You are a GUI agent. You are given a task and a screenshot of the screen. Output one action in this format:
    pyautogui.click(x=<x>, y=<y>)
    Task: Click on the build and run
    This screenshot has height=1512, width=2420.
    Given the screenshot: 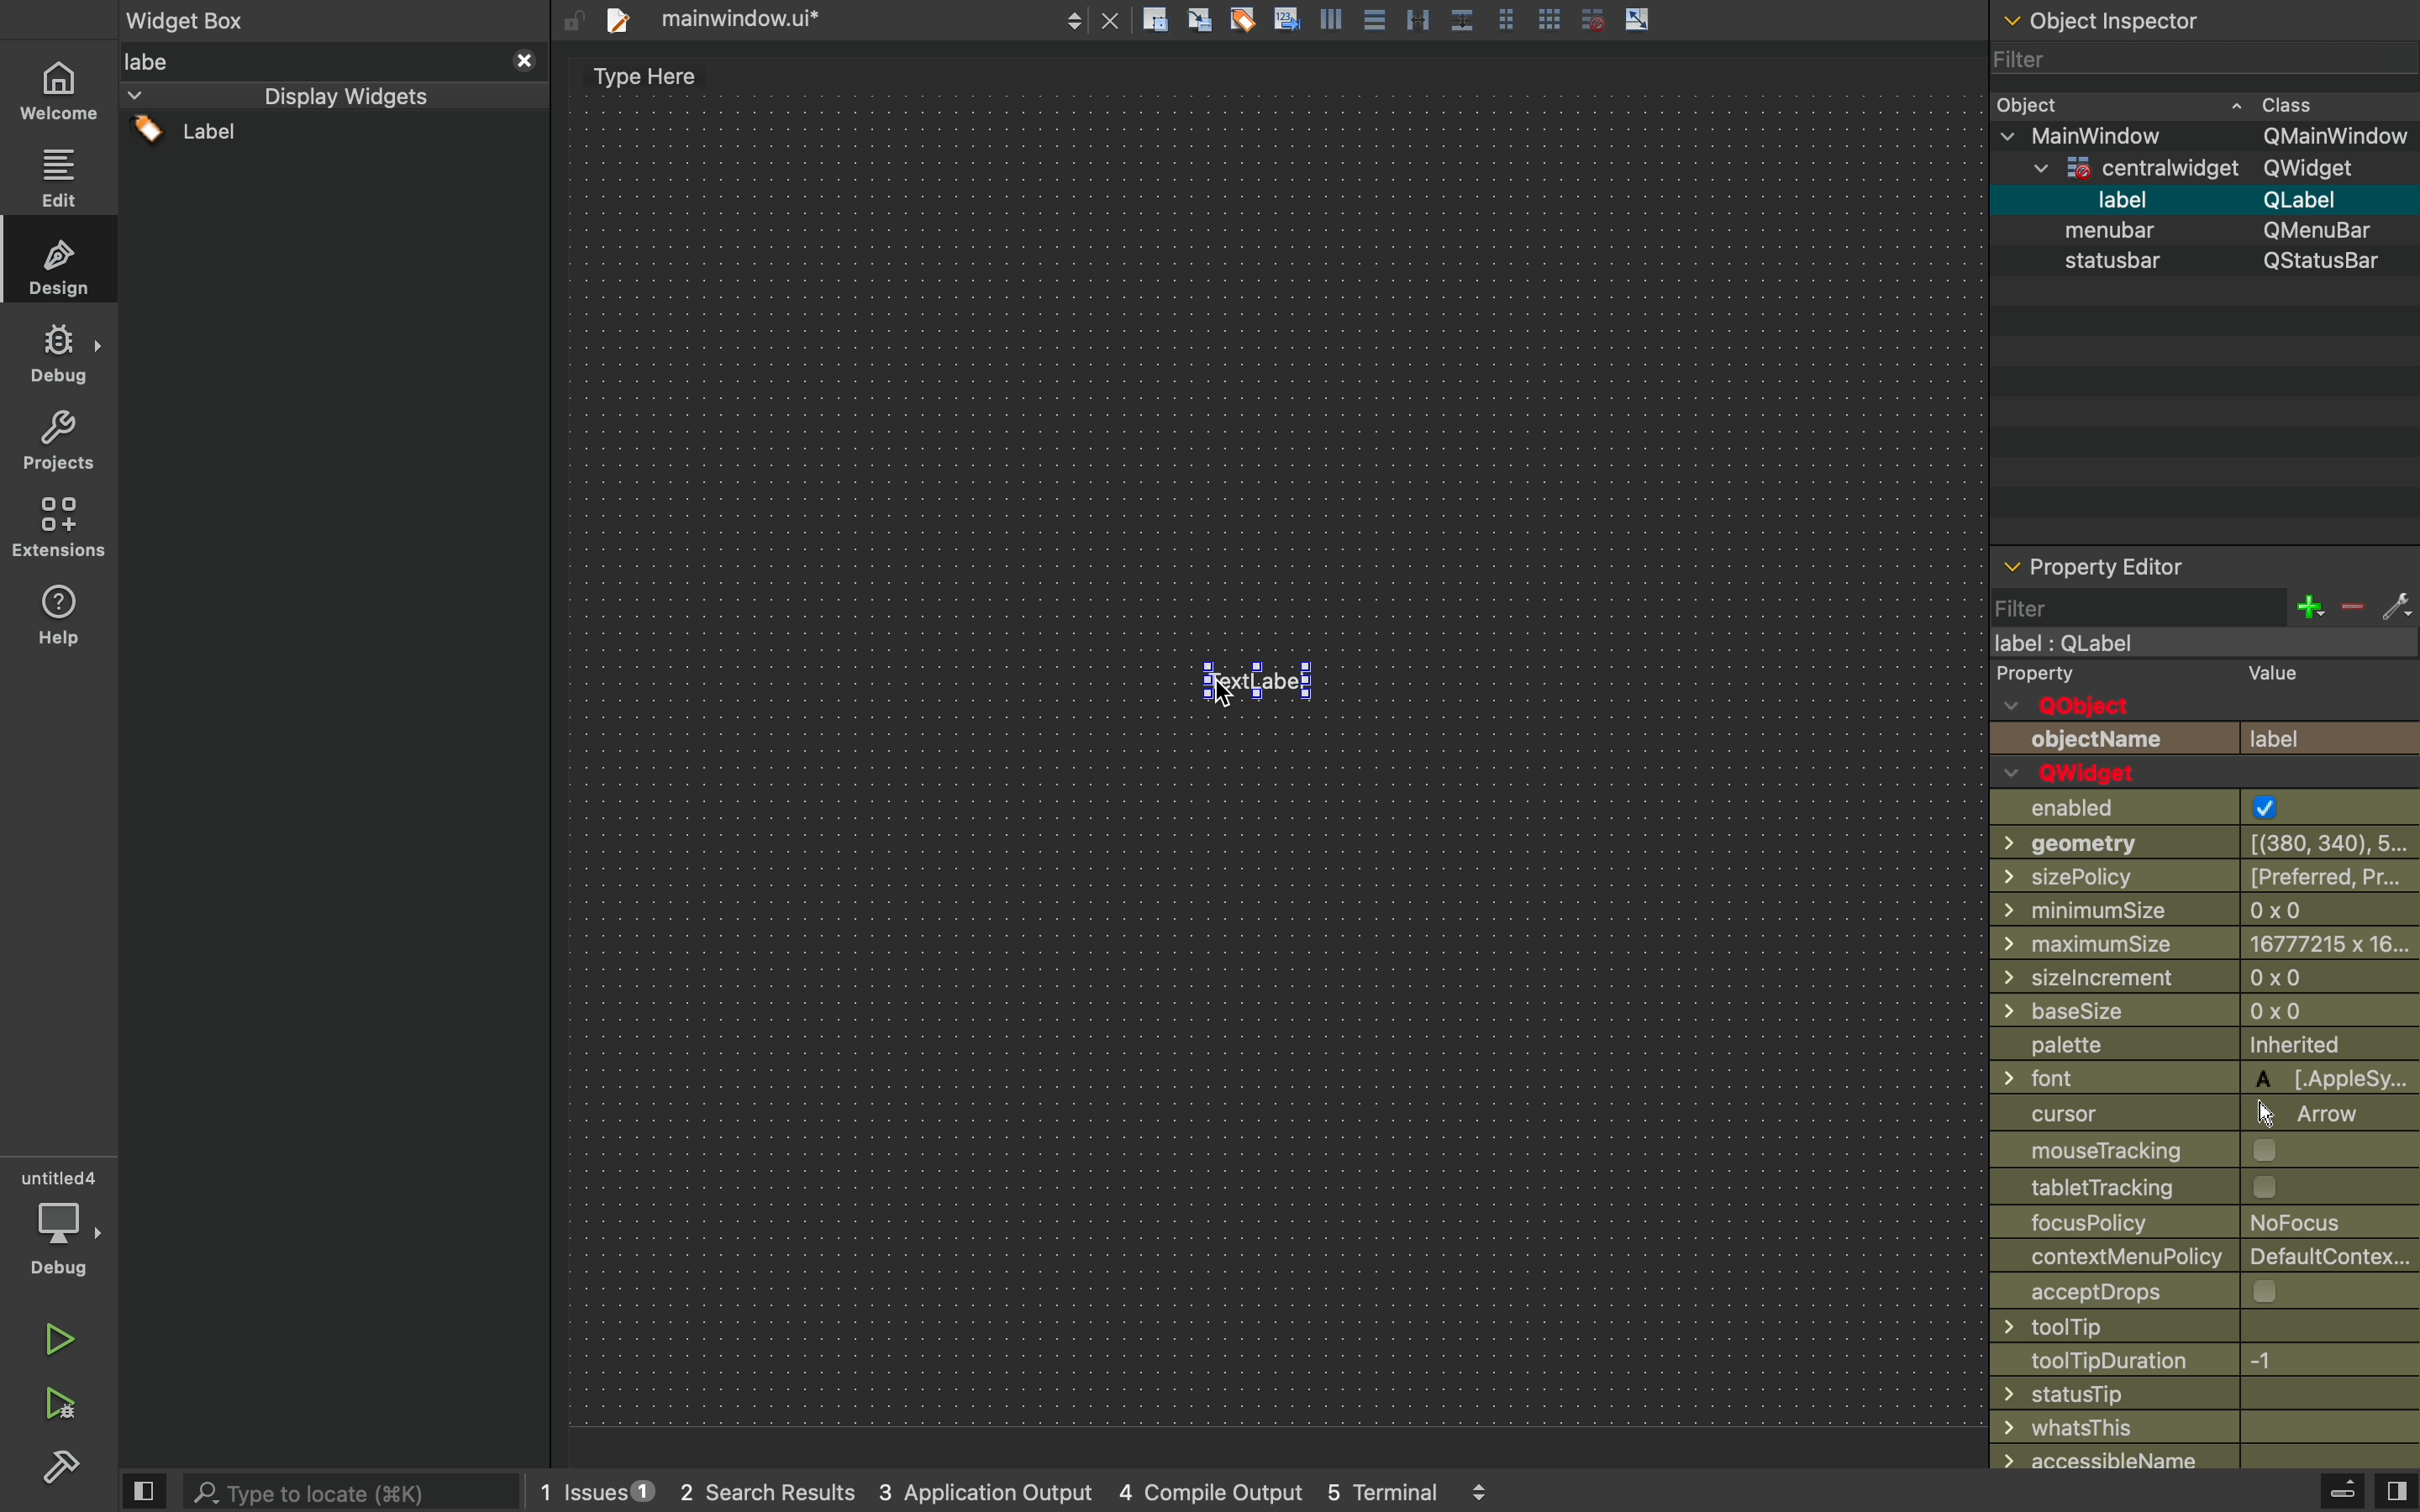 What is the action you would take?
    pyautogui.click(x=57, y=1403)
    